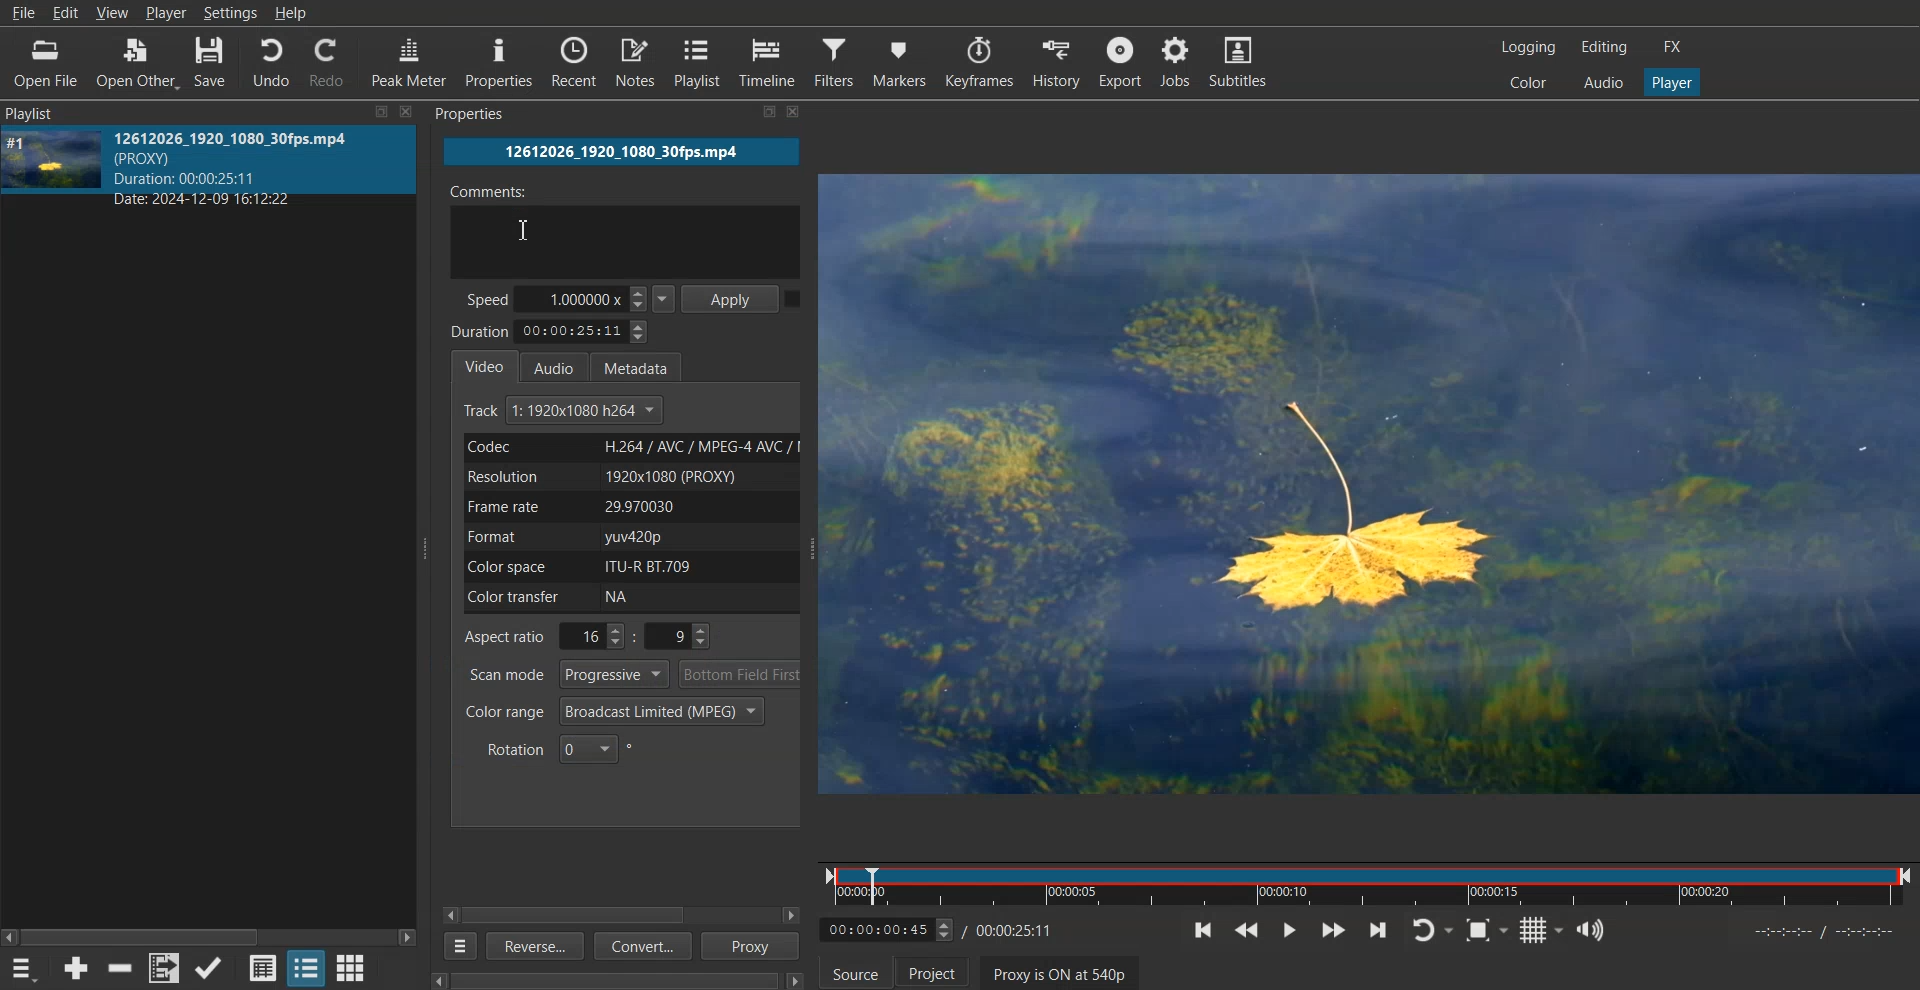 This screenshot has height=990, width=1920. Describe the element at coordinates (352, 967) in the screenshot. I see `View as Icon` at that location.